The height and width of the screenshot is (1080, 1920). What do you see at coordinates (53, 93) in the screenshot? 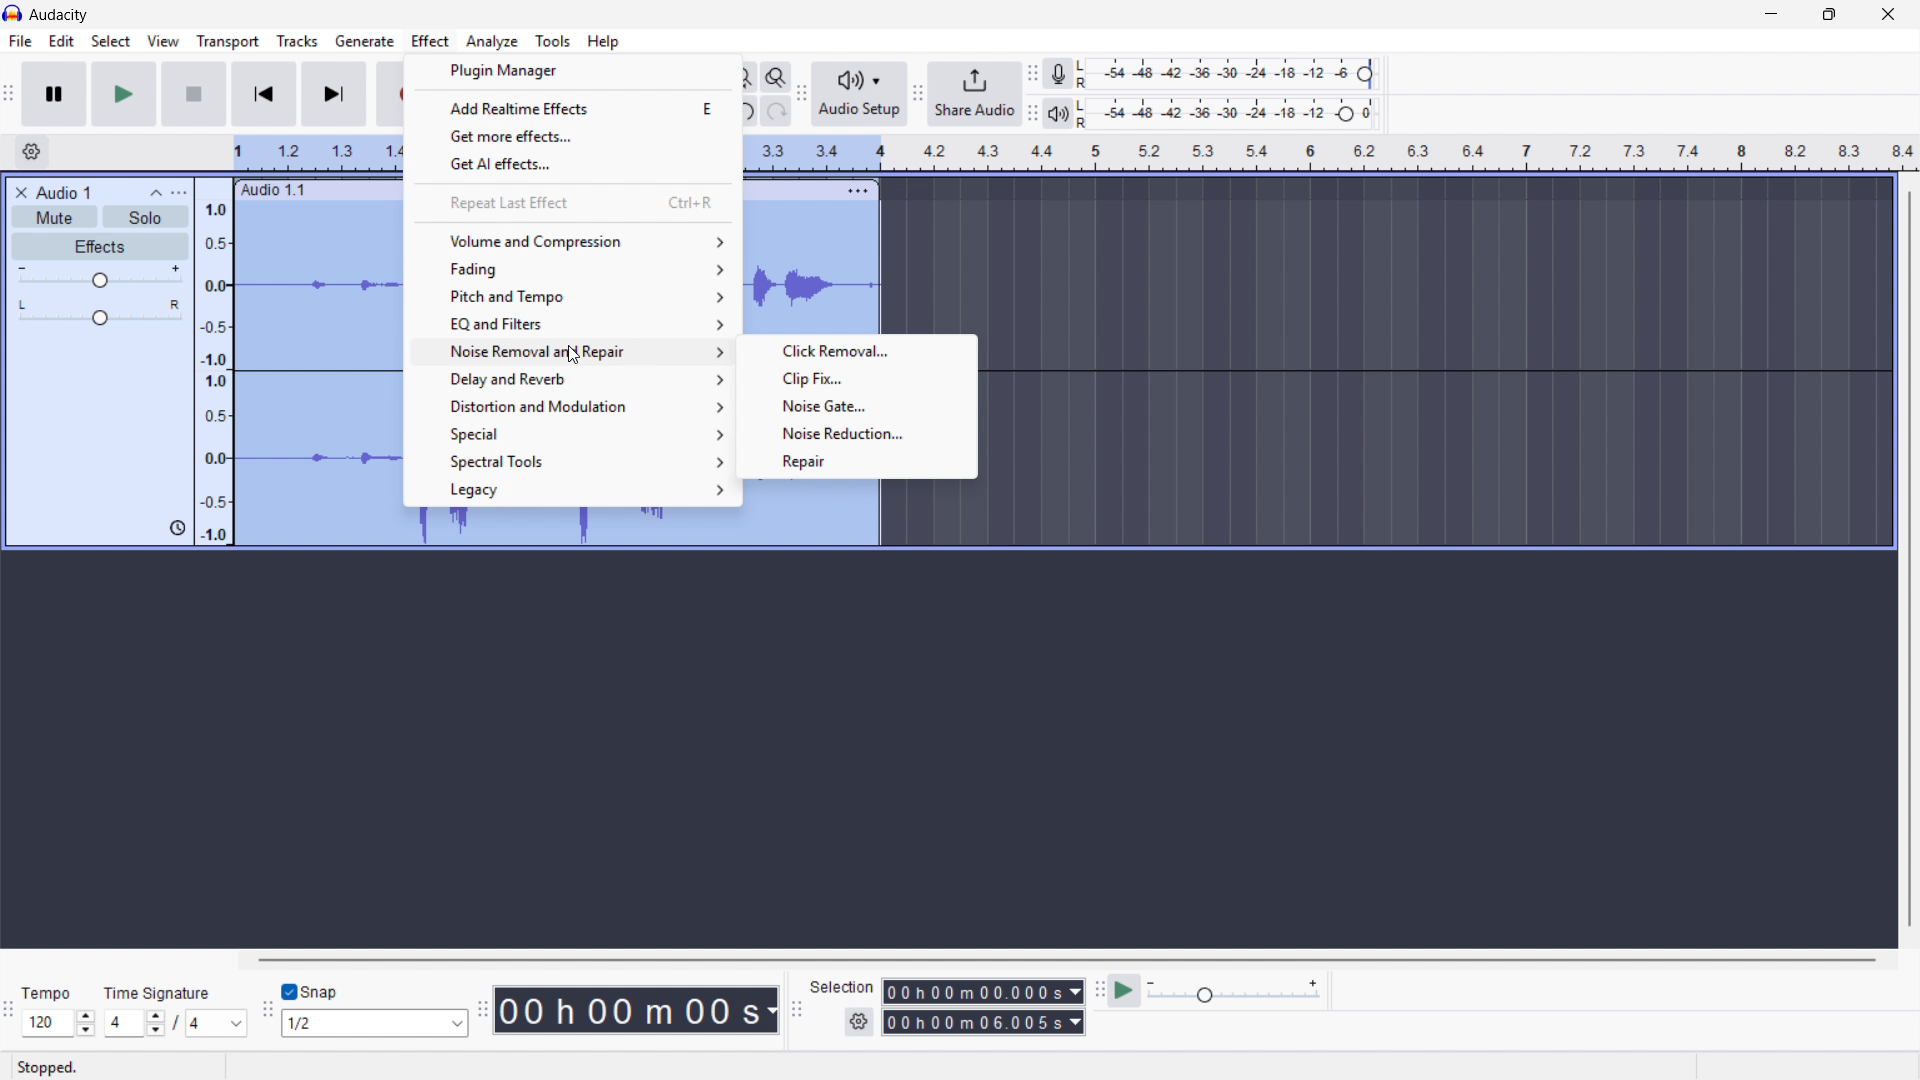
I see `pause ` at bounding box center [53, 93].